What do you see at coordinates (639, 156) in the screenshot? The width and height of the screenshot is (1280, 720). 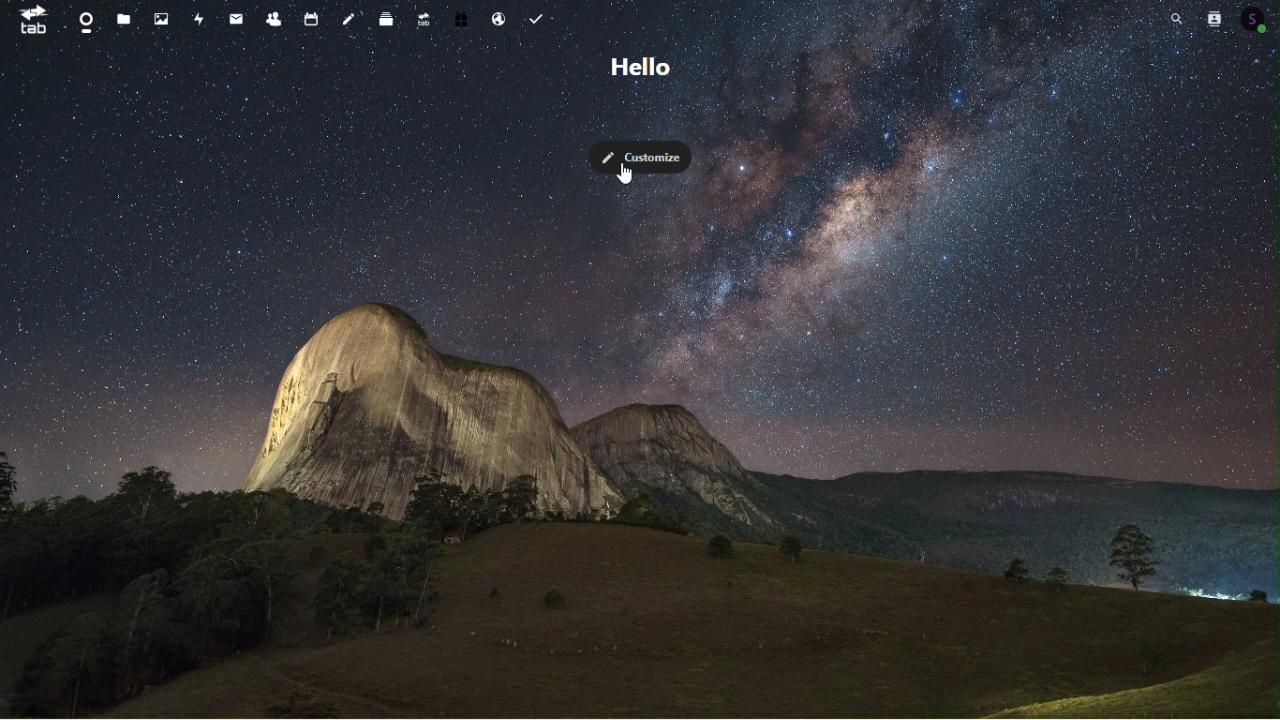 I see `Customise` at bounding box center [639, 156].